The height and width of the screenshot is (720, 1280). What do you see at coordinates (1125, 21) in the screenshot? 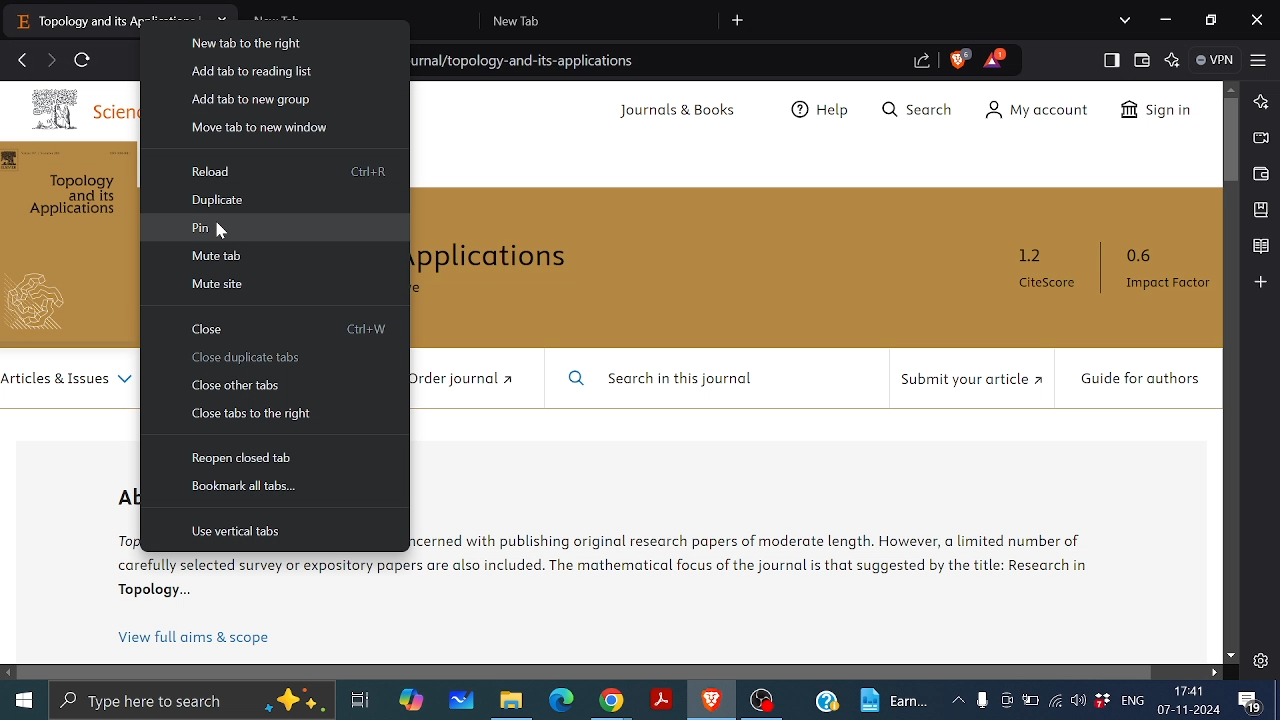
I see `Search tab` at bounding box center [1125, 21].